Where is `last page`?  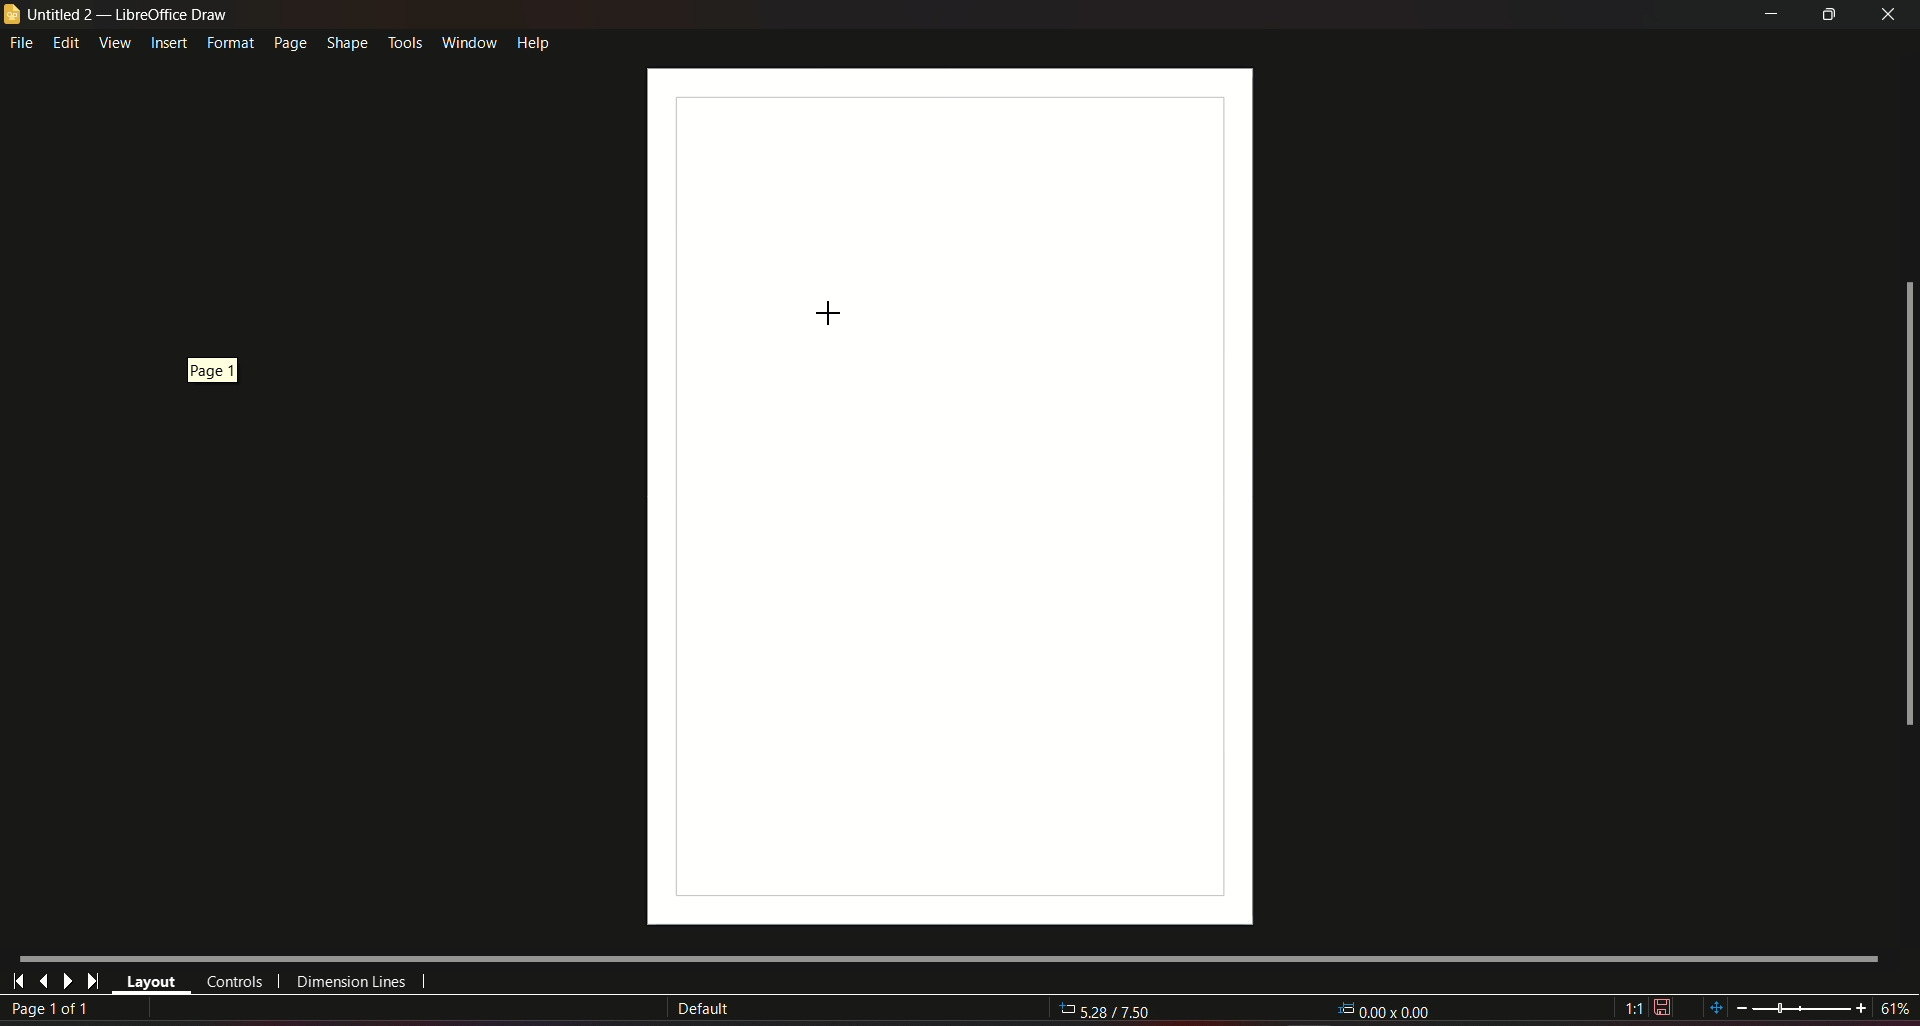 last page is located at coordinates (43, 980).